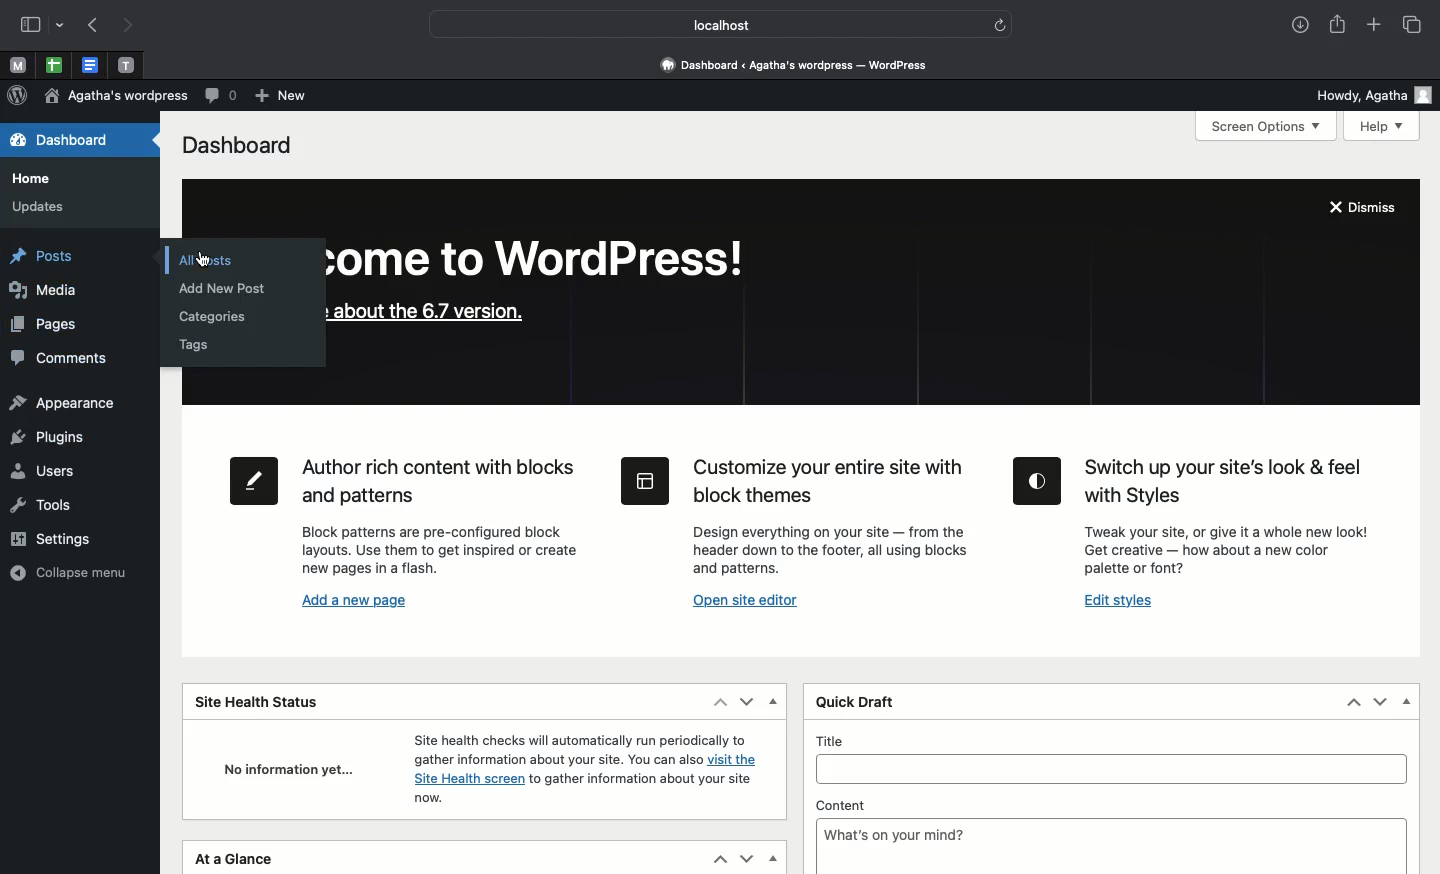 This screenshot has height=874, width=1440. I want to click on Tags, so click(201, 346).